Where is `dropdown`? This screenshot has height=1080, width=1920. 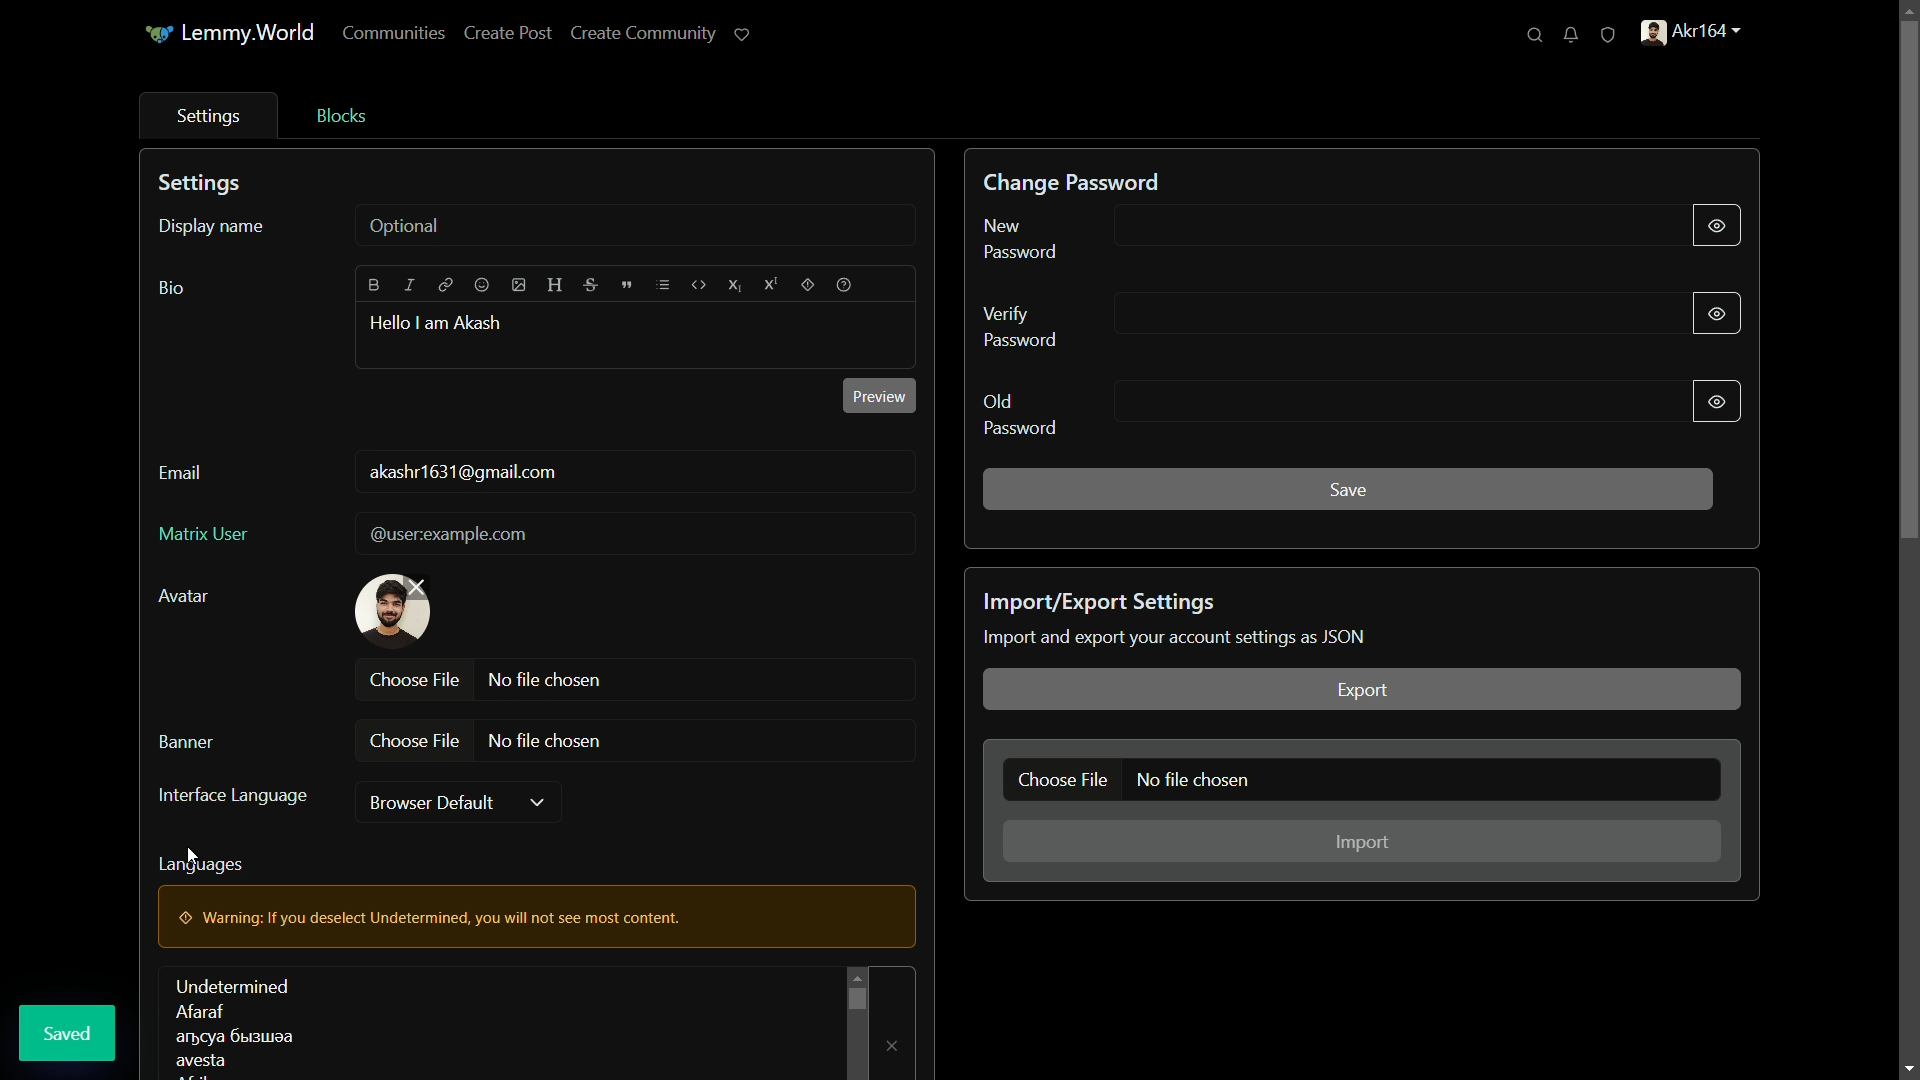
dropdown is located at coordinates (537, 804).